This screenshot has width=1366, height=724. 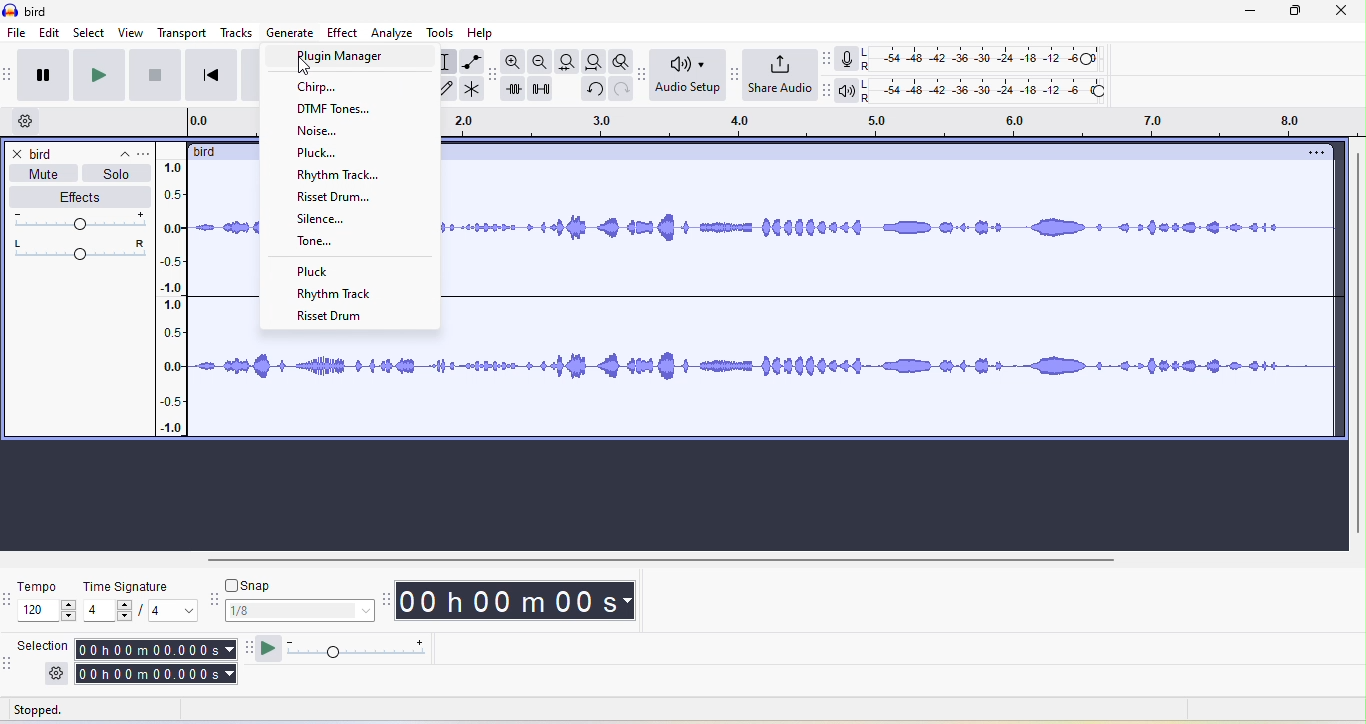 What do you see at coordinates (992, 61) in the screenshot?
I see `recording level` at bounding box center [992, 61].